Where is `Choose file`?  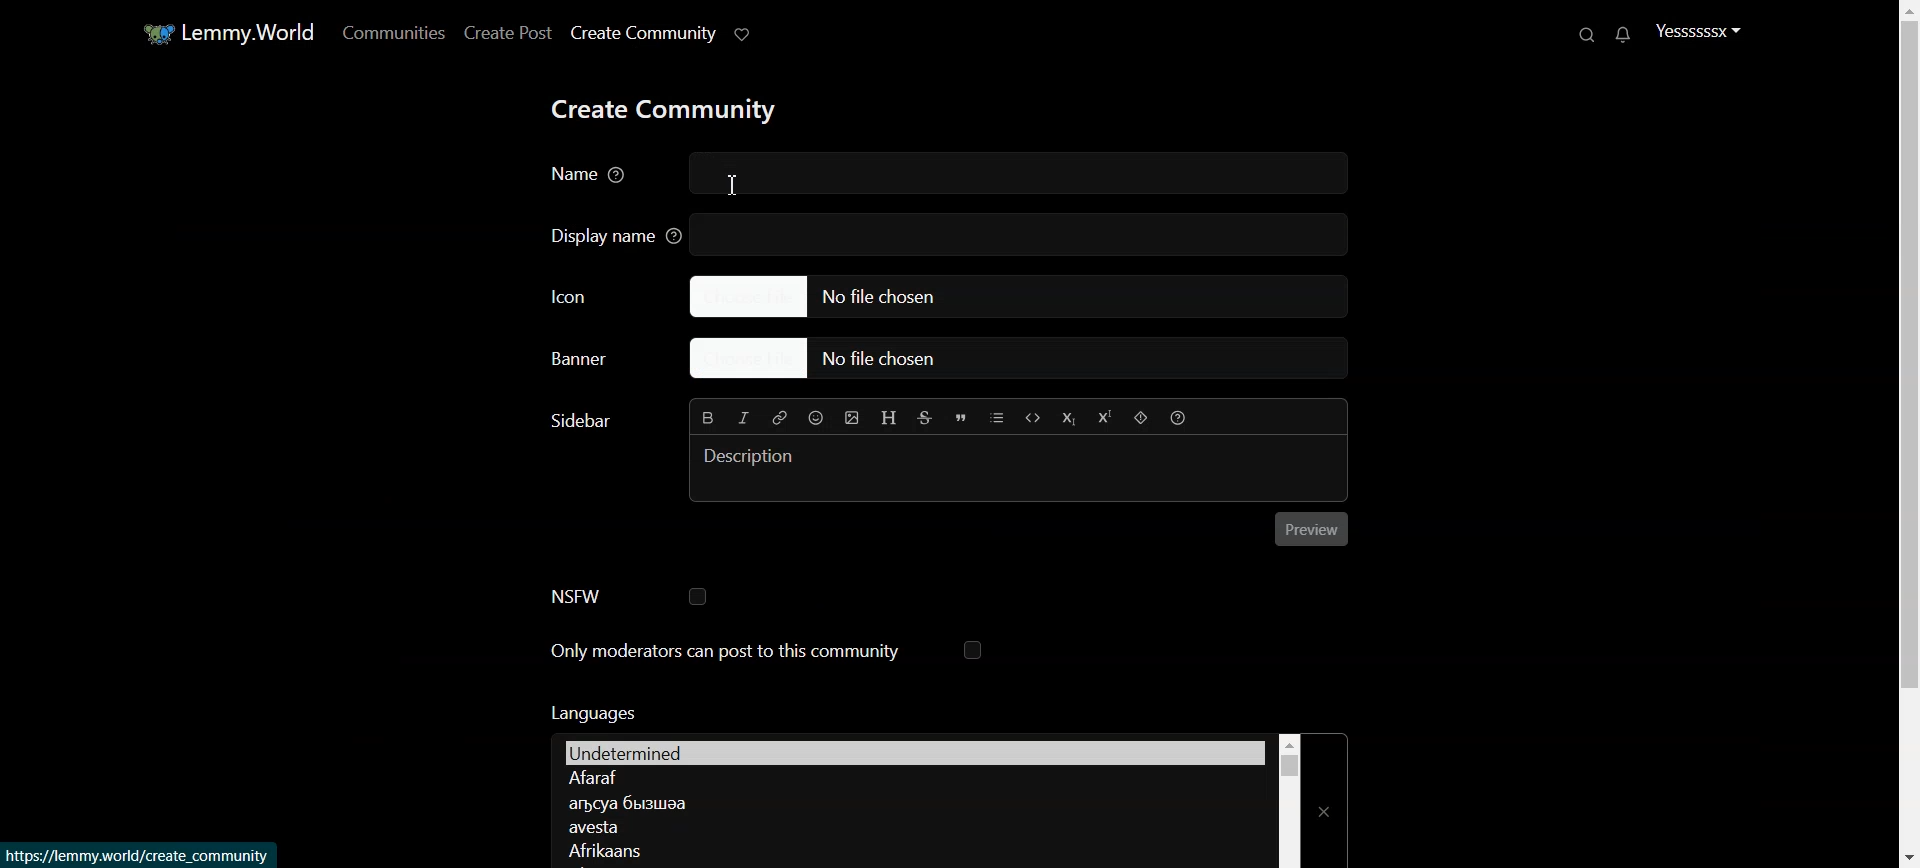 Choose file is located at coordinates (1017, 295).